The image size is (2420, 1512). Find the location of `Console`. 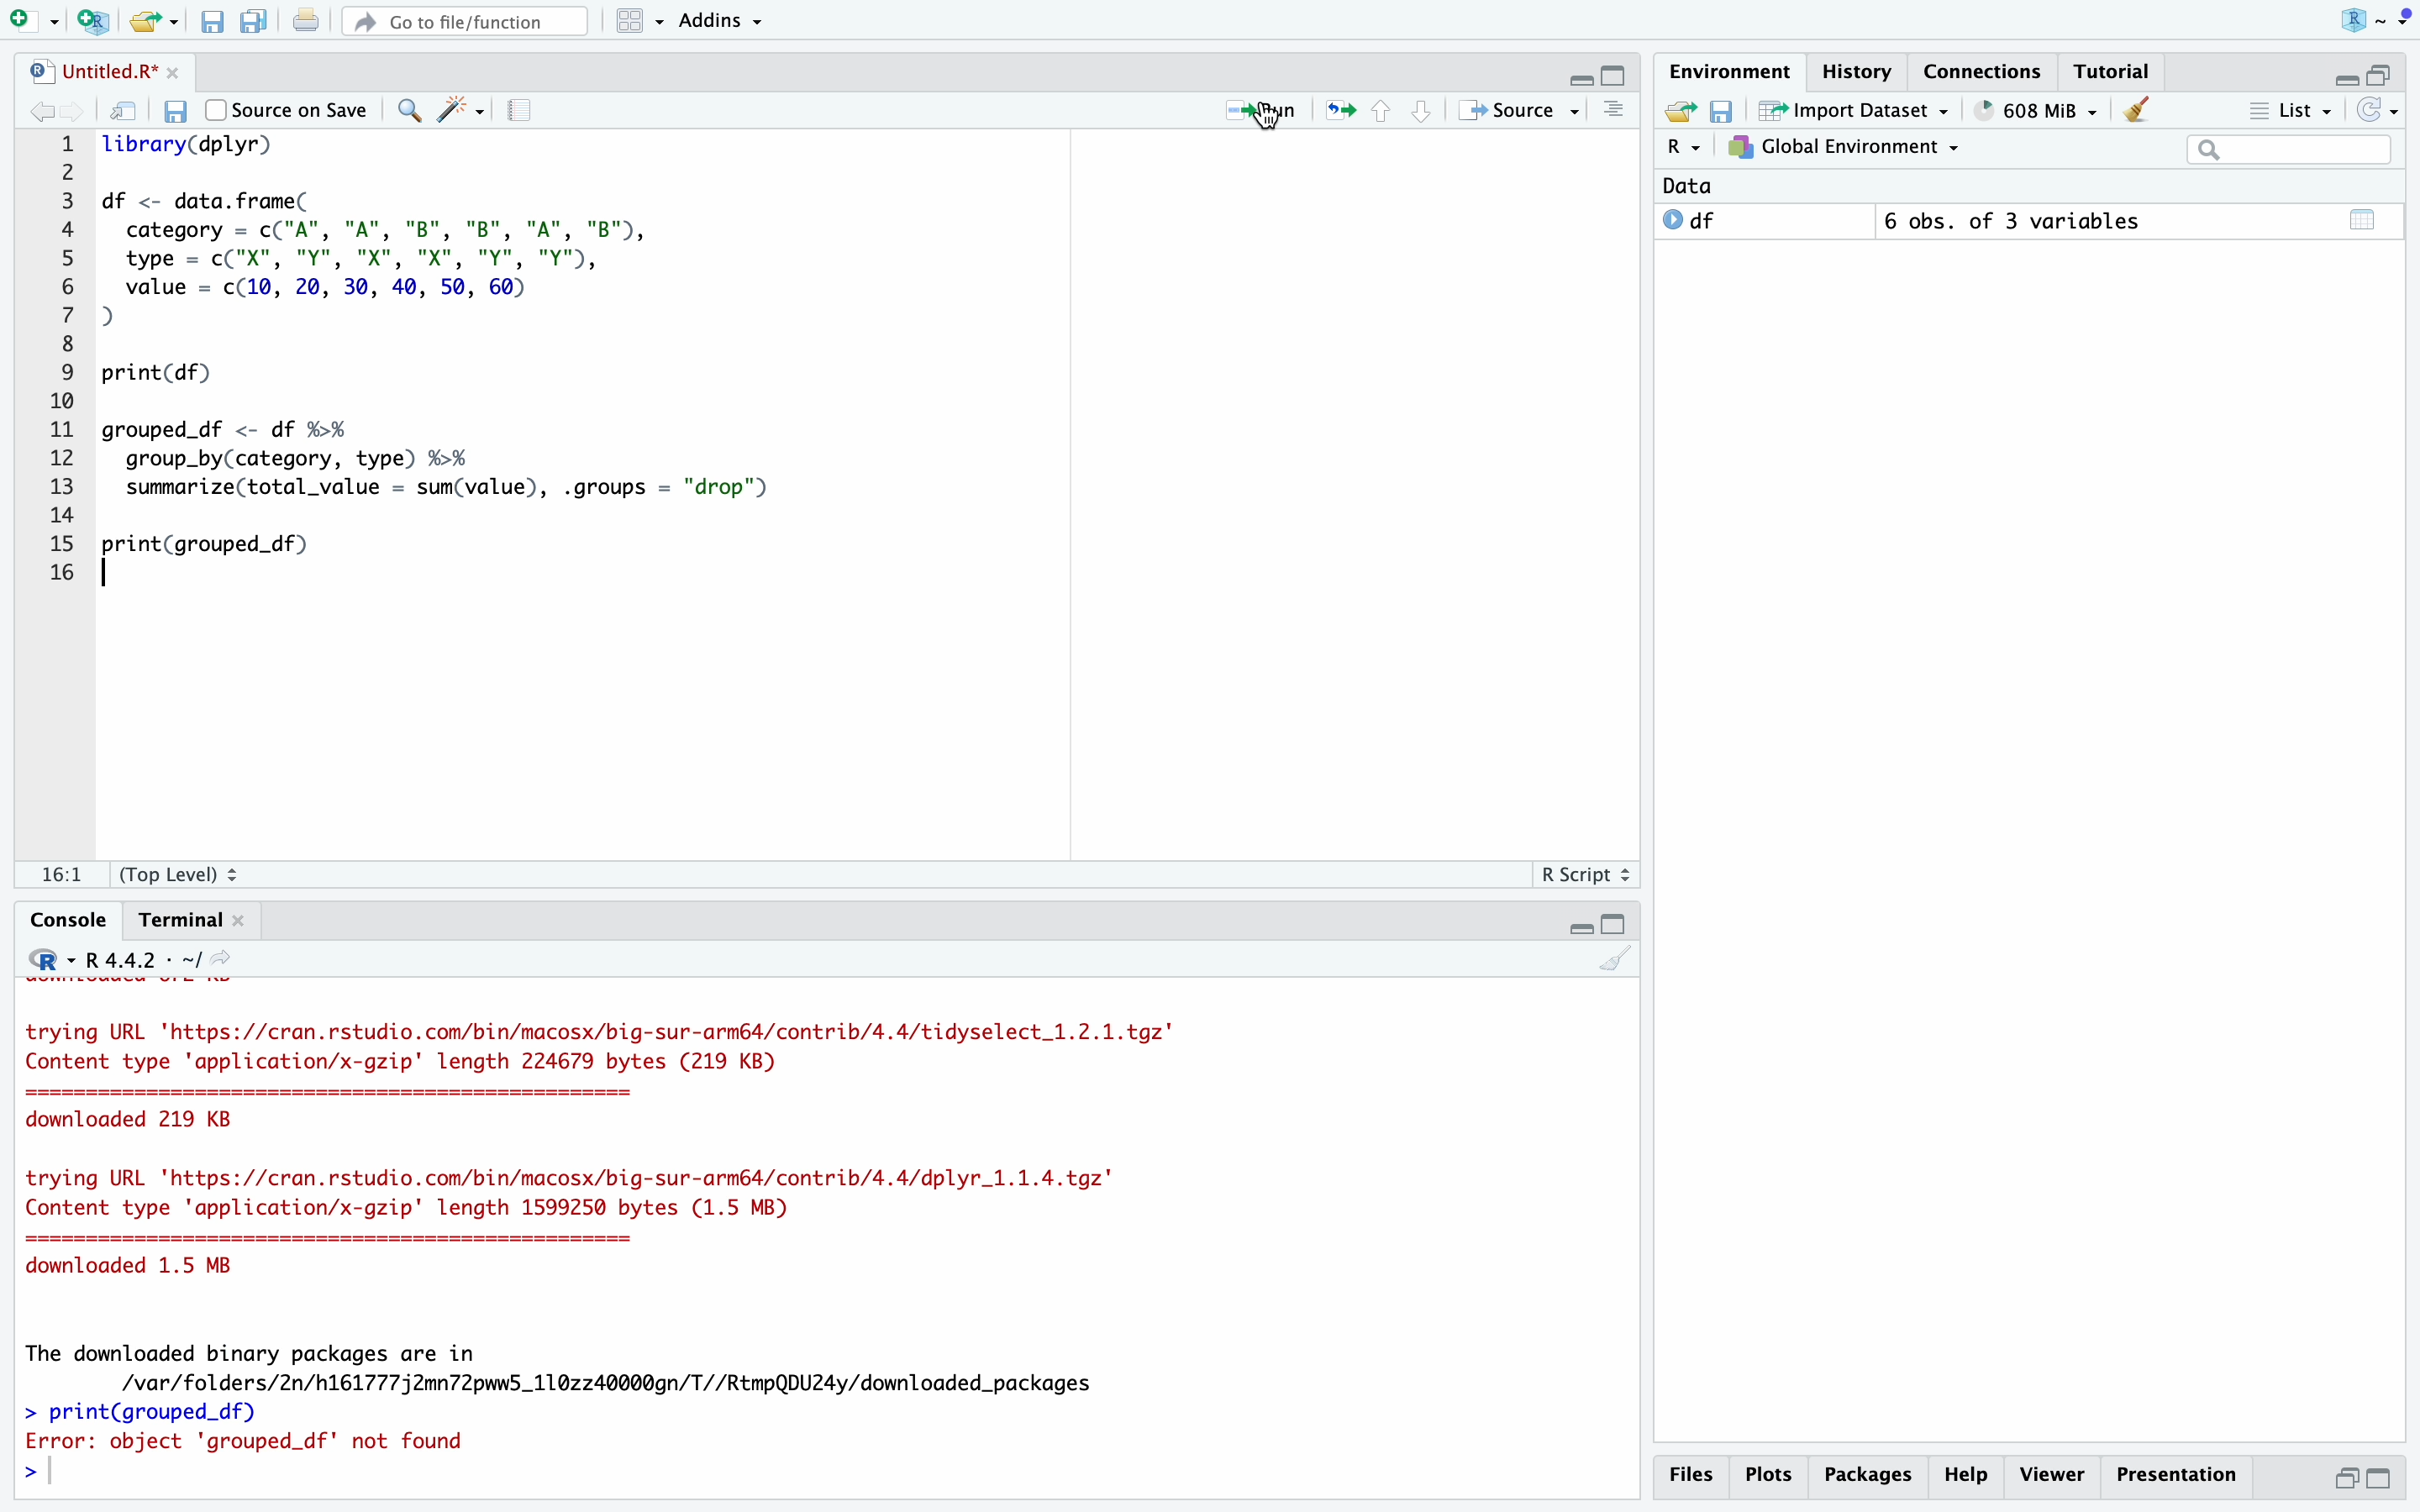

Console is located at coordinates (70, 919).